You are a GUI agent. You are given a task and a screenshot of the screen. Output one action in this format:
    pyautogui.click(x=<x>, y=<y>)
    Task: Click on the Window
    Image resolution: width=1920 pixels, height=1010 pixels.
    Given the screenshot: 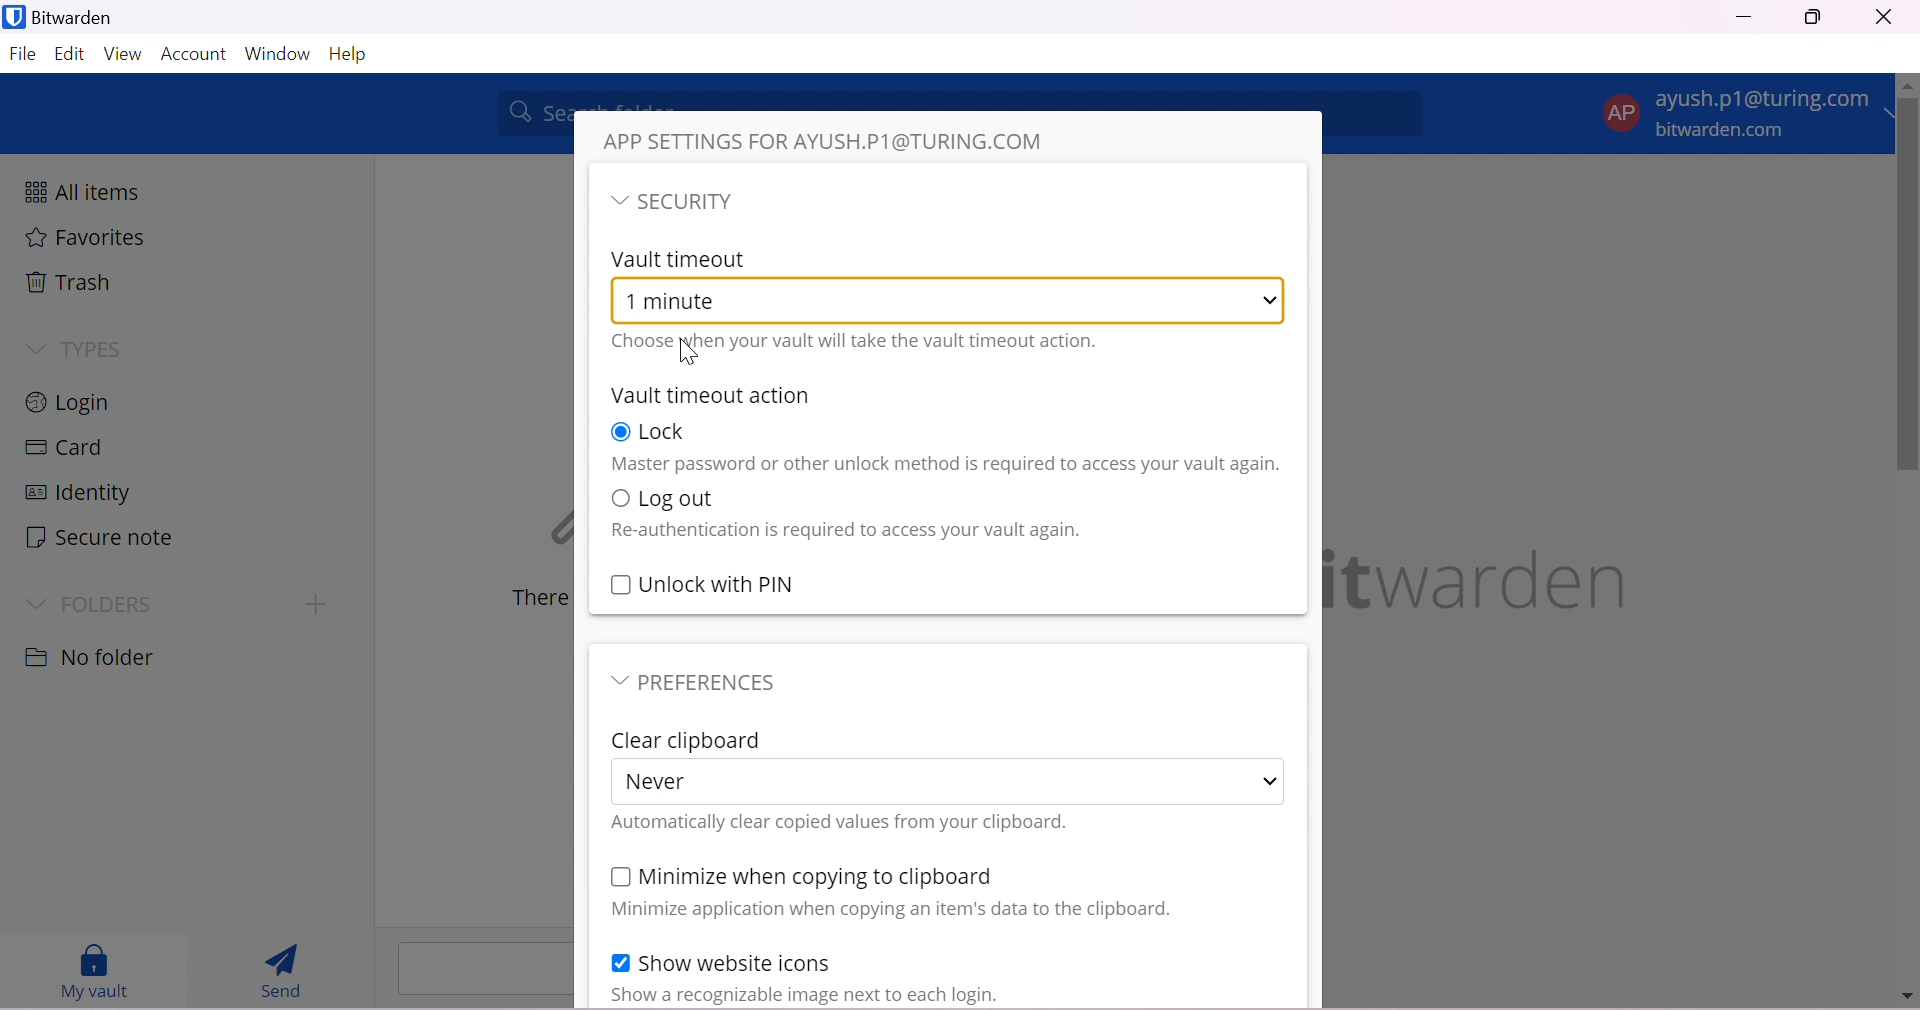 What is the action you would take?
    pyautogui.click(x=278, y=52)
    